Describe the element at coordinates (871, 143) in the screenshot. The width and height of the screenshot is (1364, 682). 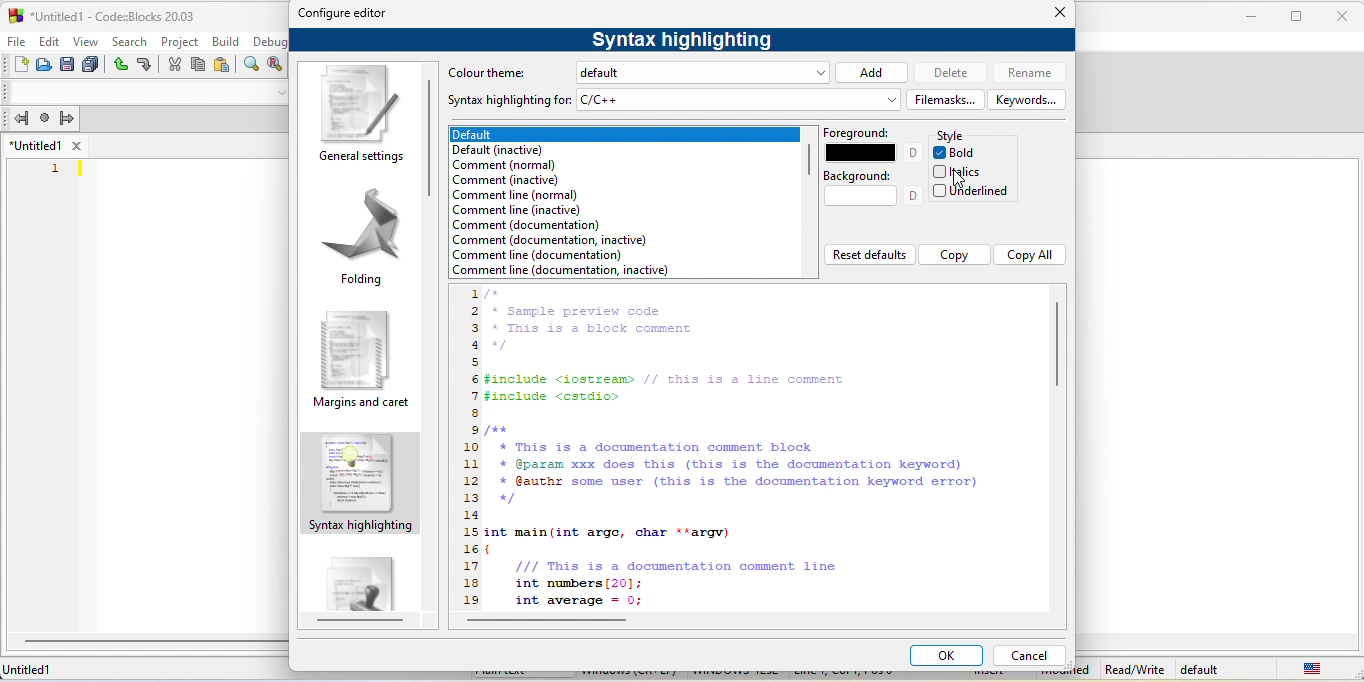
I see `foreground` at that location.